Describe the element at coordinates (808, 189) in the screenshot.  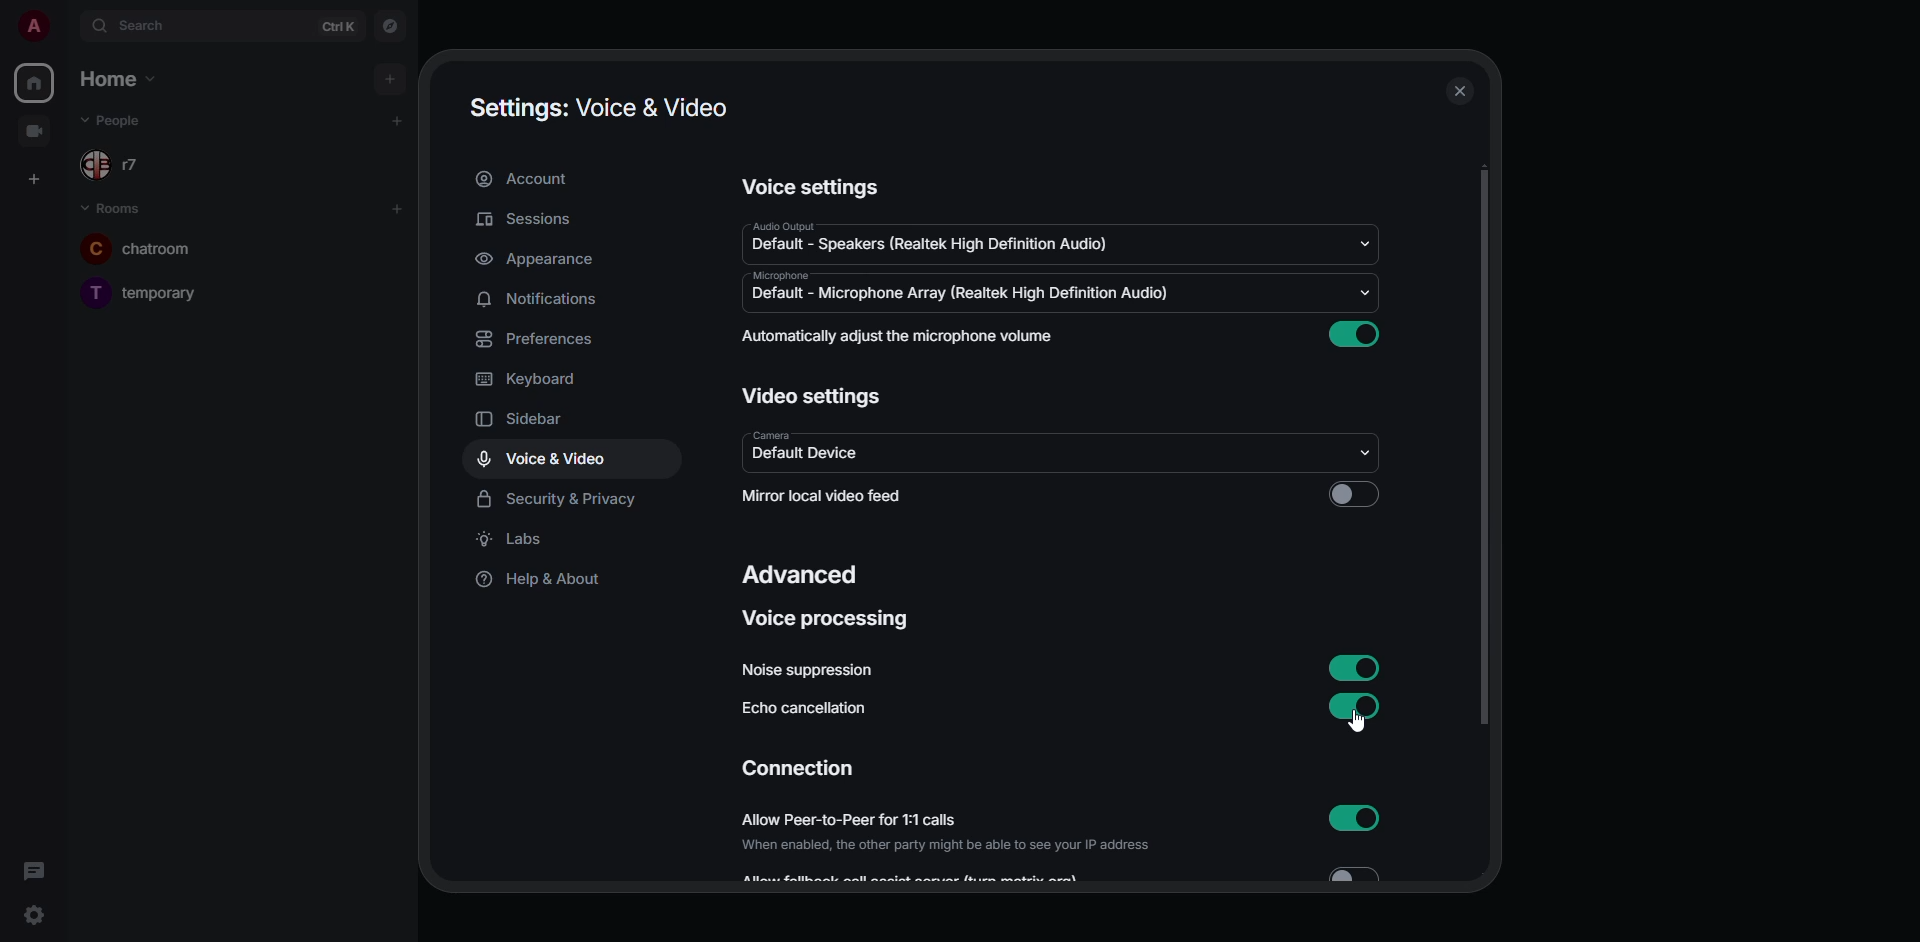
I see `voice settings` at that location.